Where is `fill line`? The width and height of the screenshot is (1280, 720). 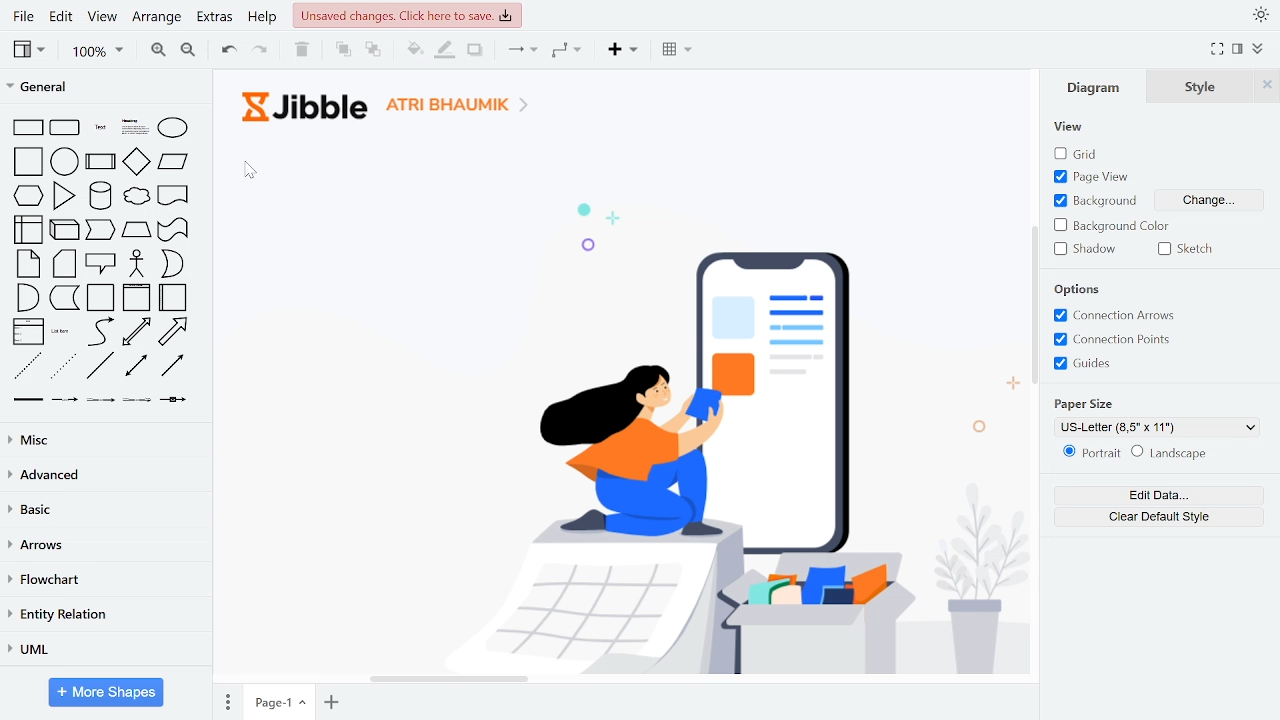 fill line is located at coordinates (446, 51).